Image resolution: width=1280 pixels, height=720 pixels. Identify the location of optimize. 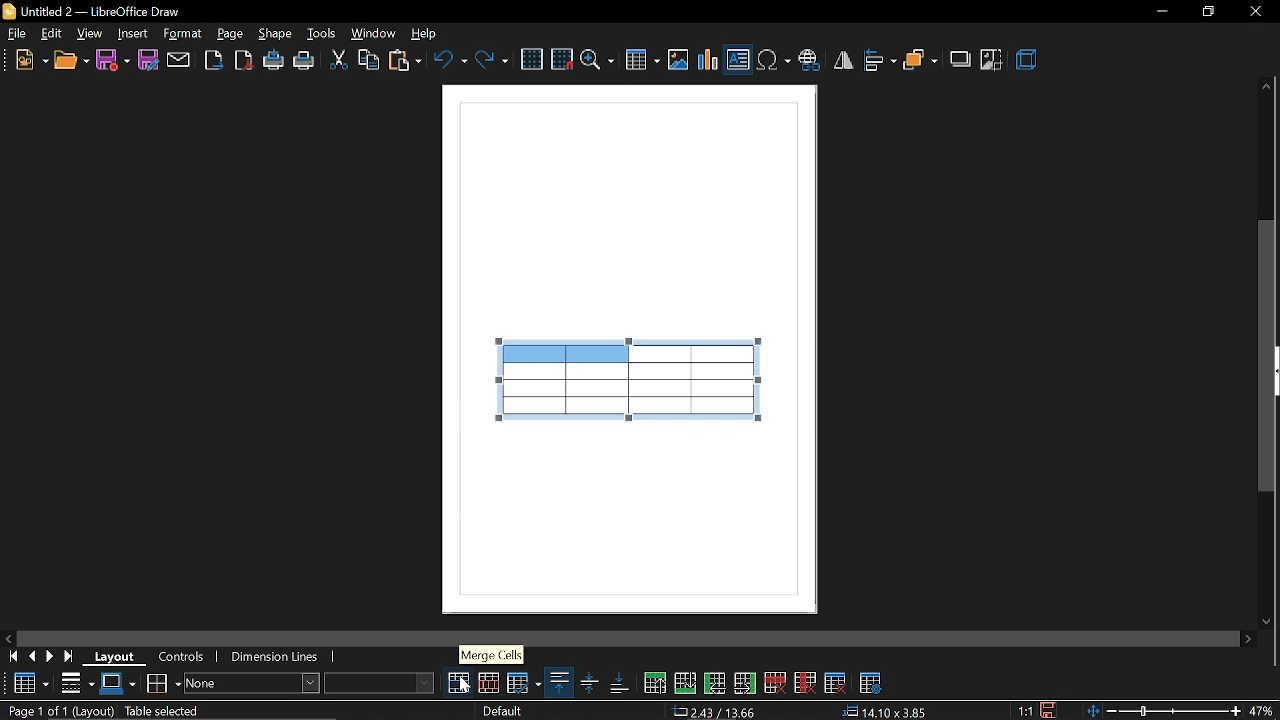
(524, 683).